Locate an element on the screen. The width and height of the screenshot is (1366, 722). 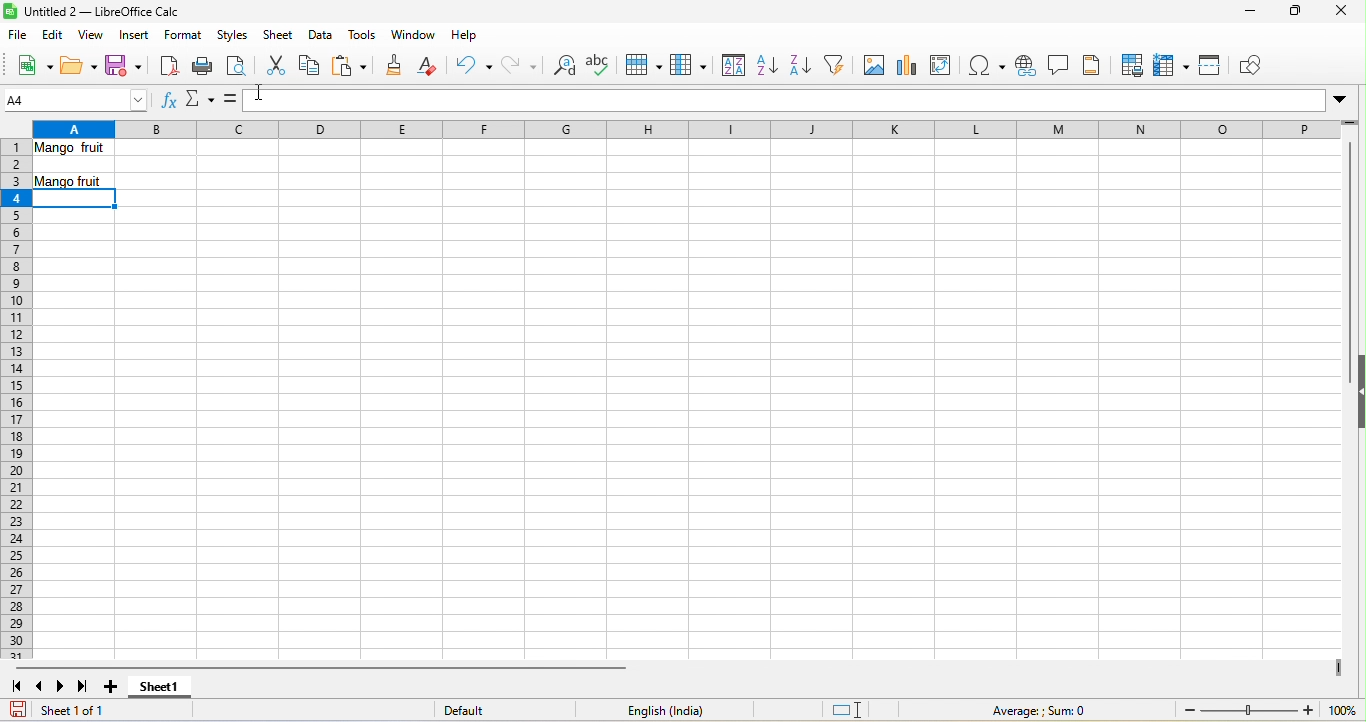
cut is located at coordinates (276, 64).